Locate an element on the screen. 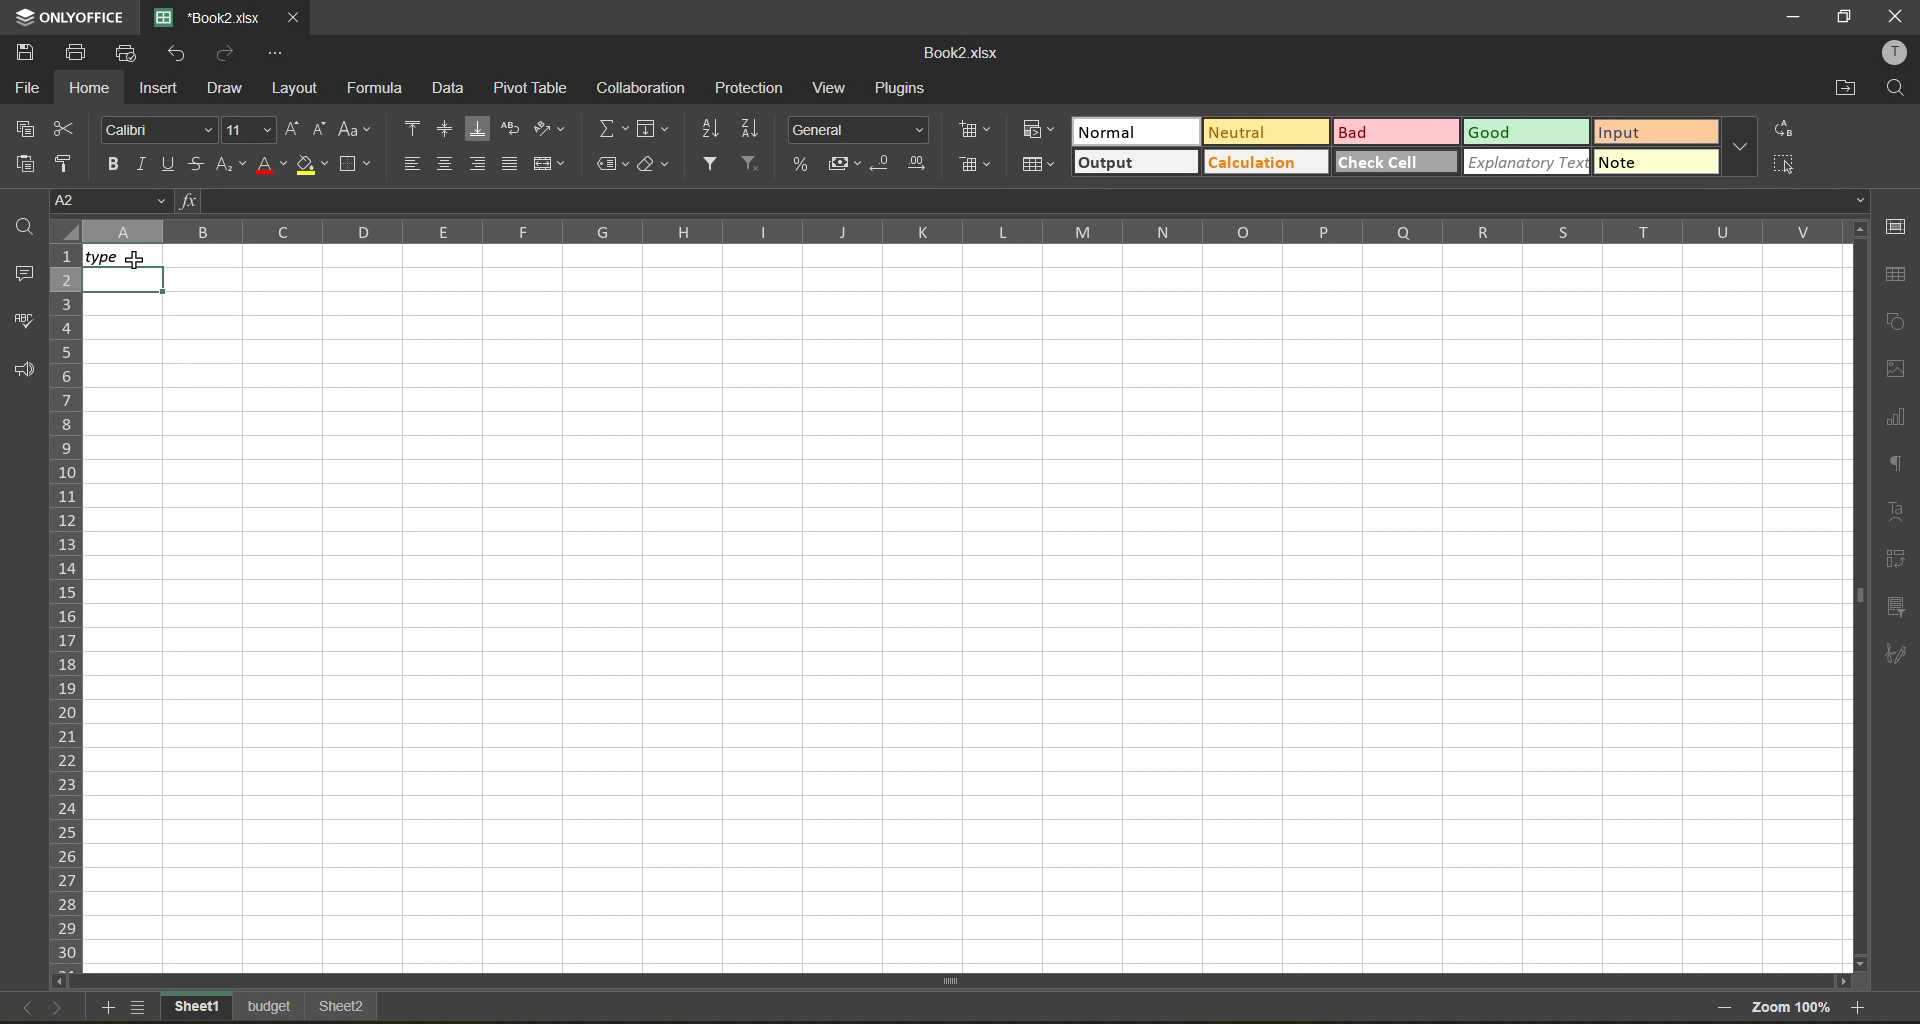 This screenshot has height=1024, width=1920. cell settings is located at coordinates (1895, 225).